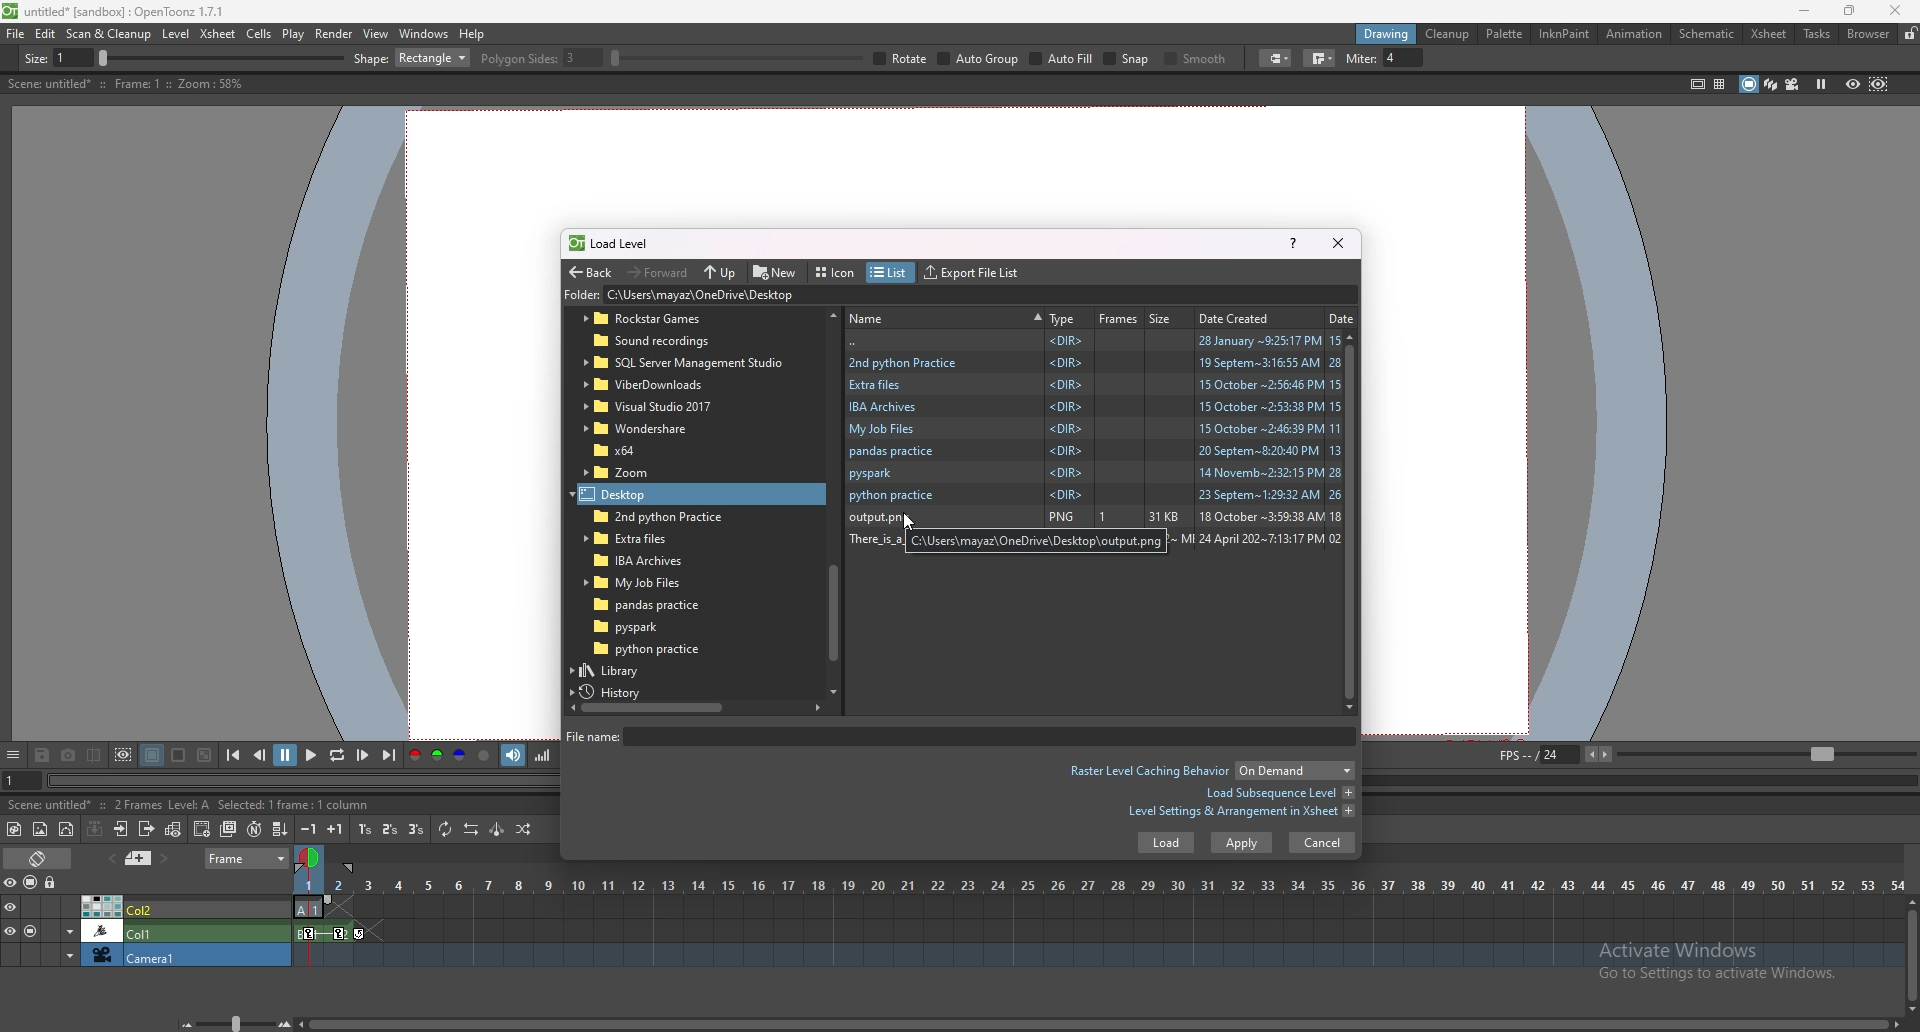 This screenshot has height=1032, width=1920. I want to click on visibility camera stand lock, so click(33, 882).